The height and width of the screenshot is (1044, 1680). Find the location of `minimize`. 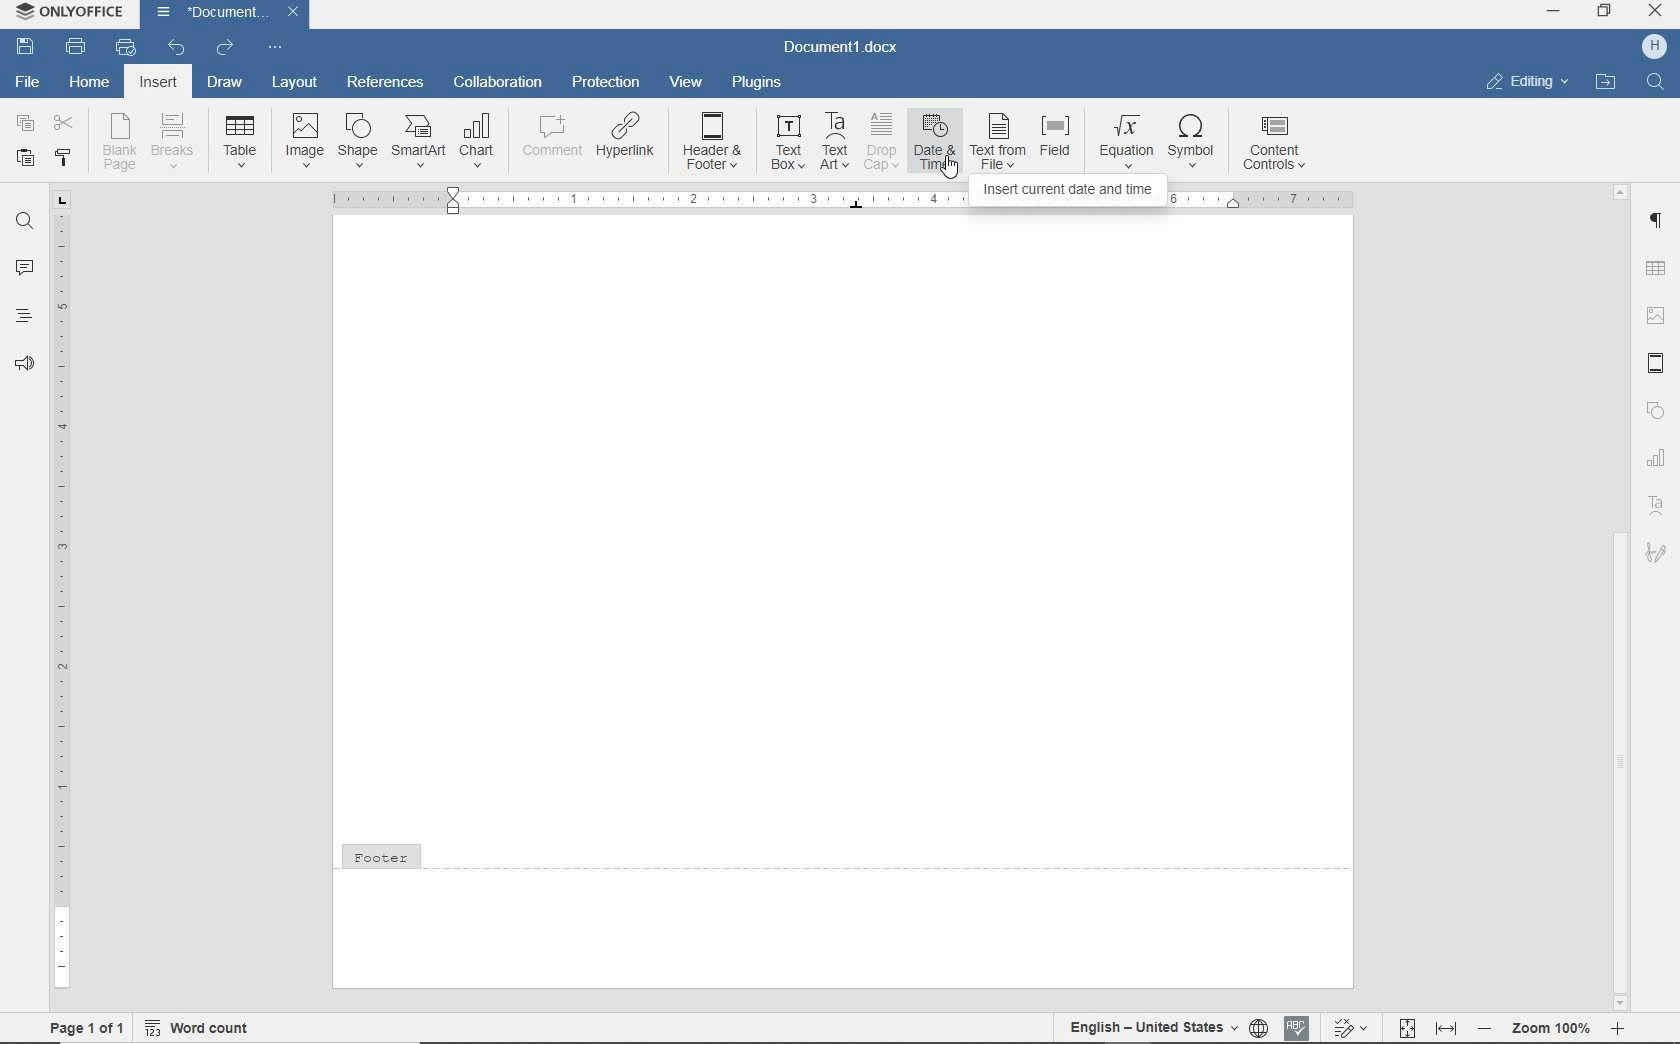

minimize is located at coordinates (1553, 13).